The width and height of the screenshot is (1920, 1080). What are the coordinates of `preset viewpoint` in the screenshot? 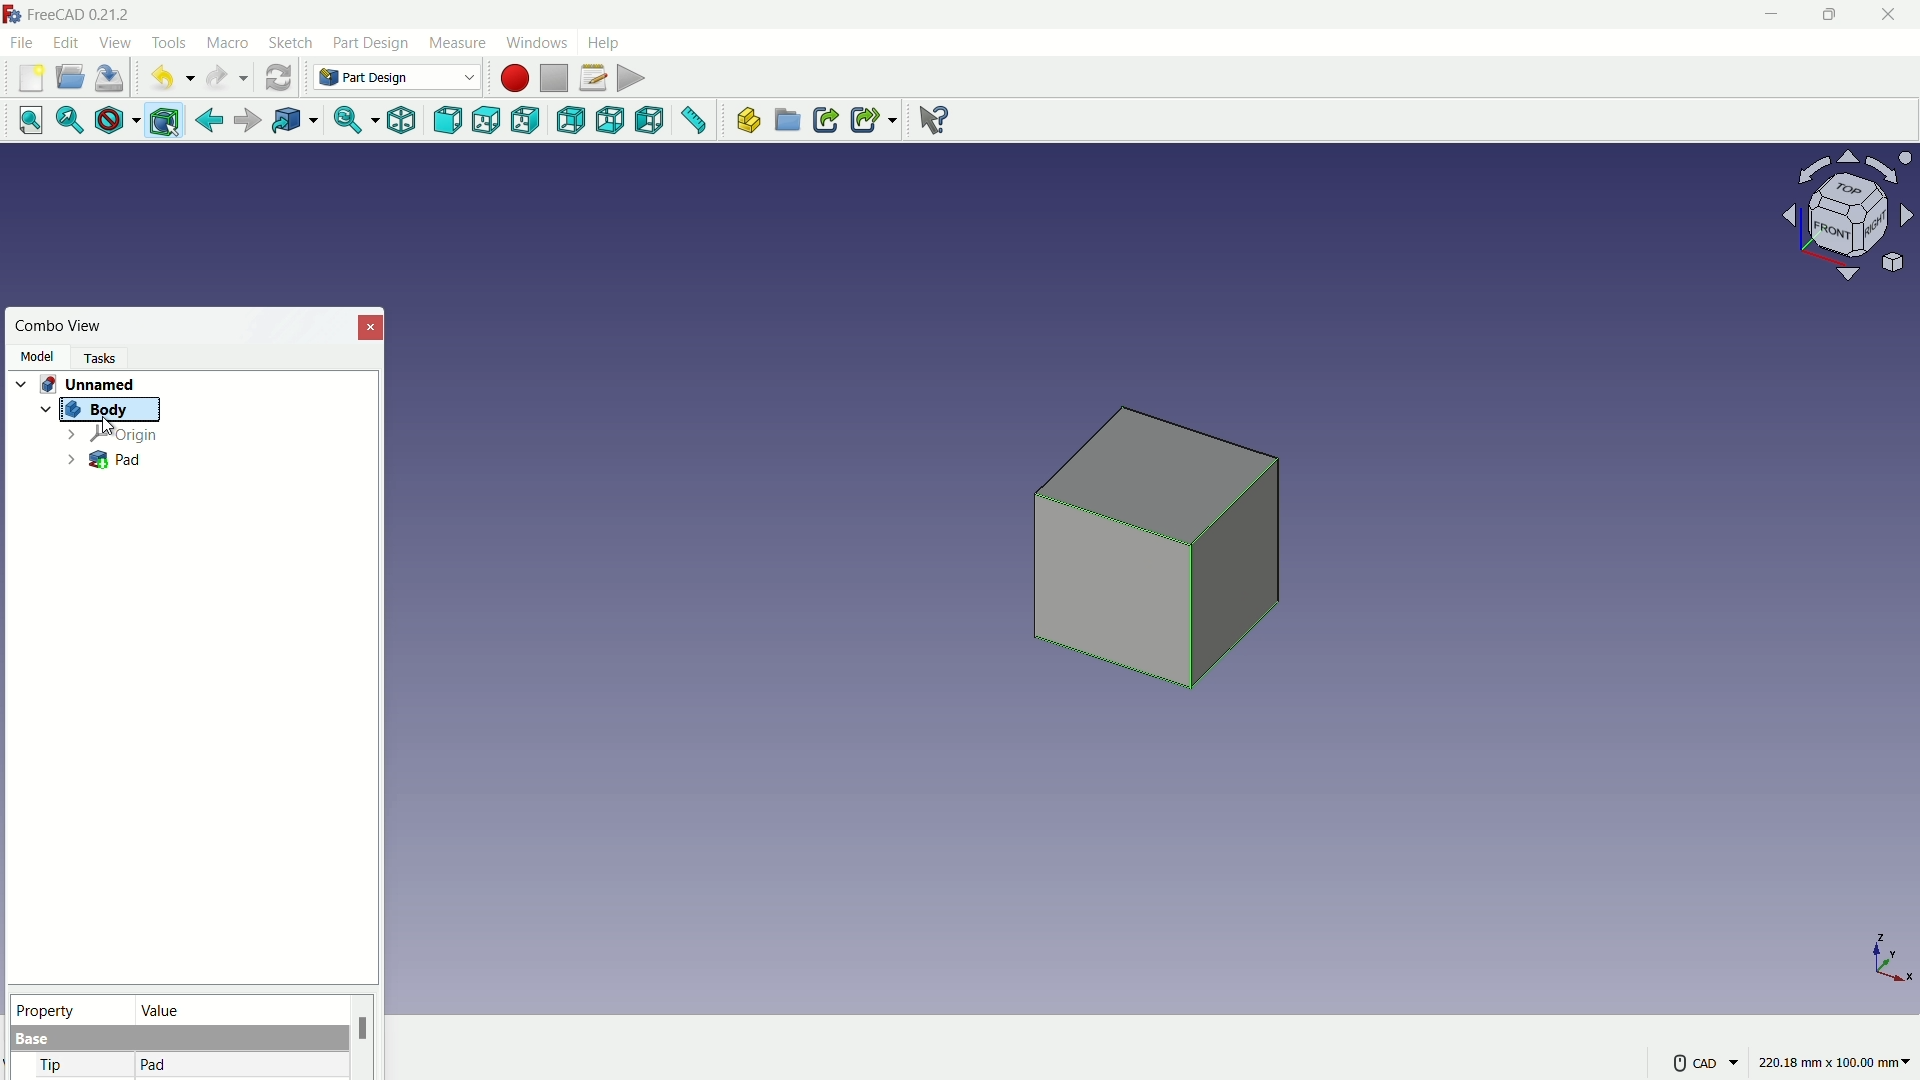 It's located at (1854, 225).